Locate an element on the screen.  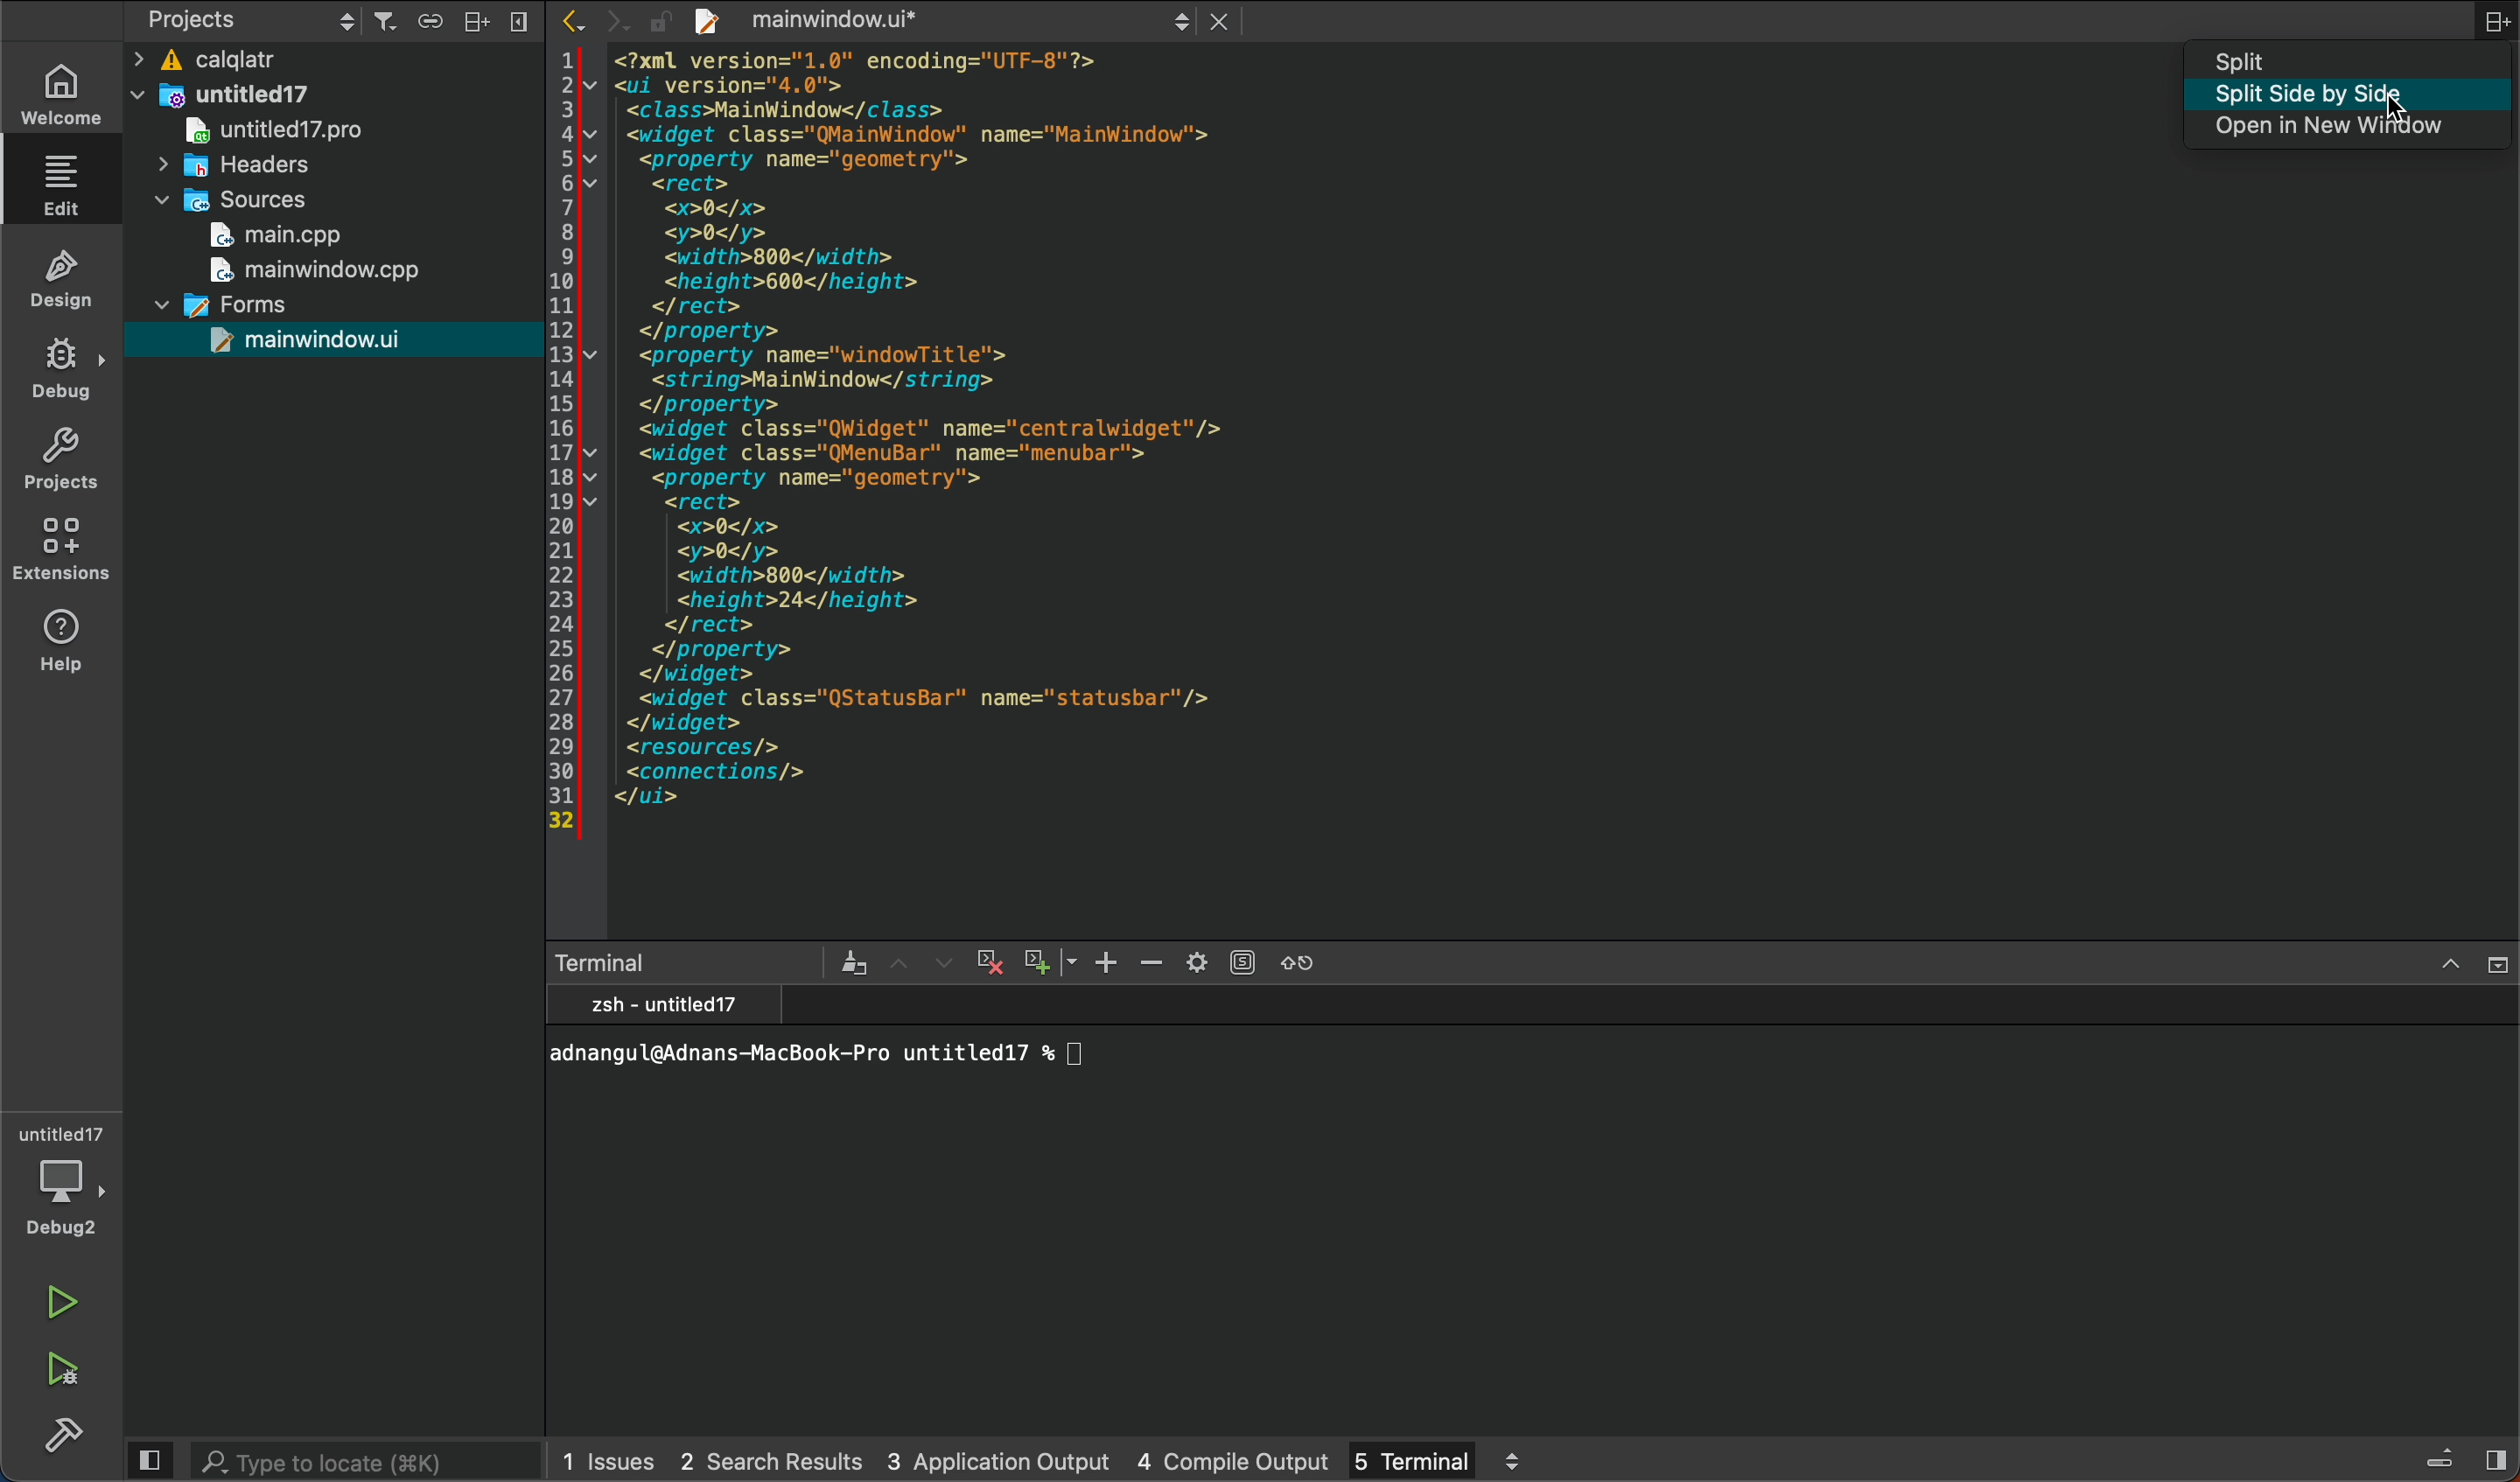
show right sidebar is located at coordinates (2495, 1458).